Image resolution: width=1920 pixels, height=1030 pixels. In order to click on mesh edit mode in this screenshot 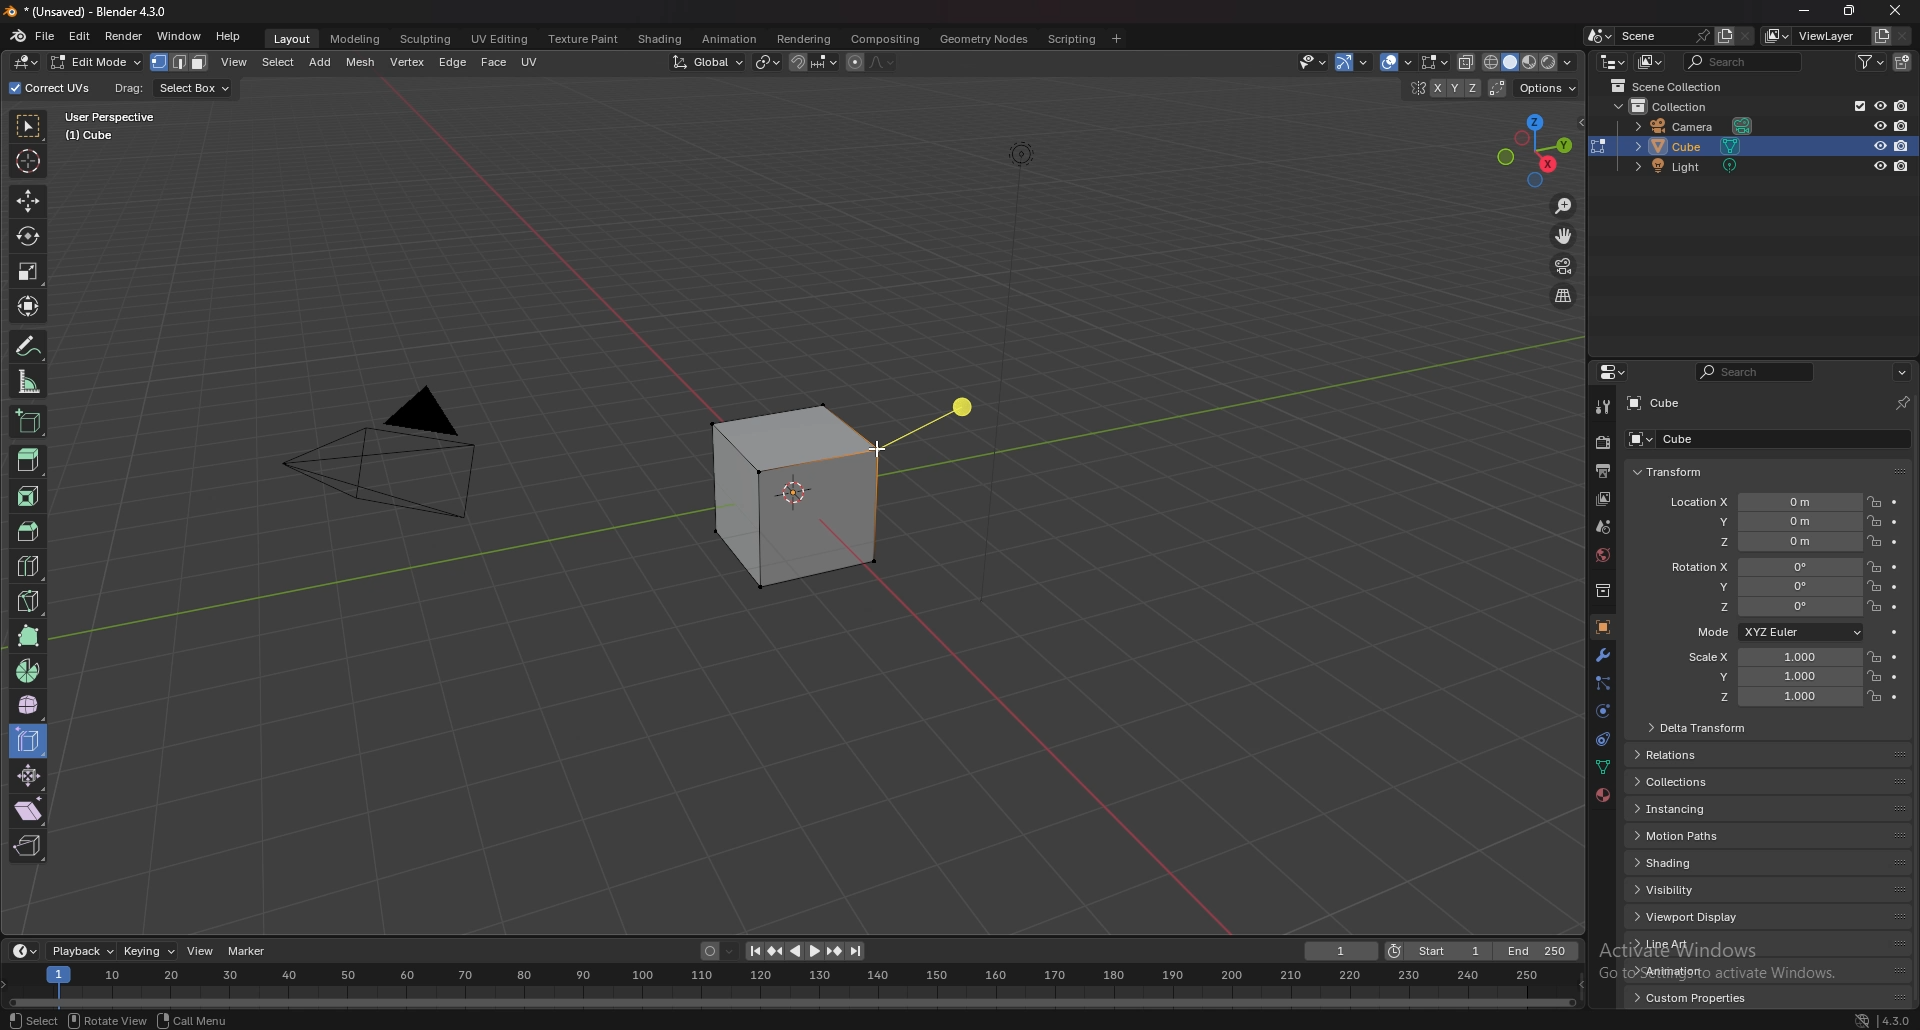, I will do `click(1432, 63)`.